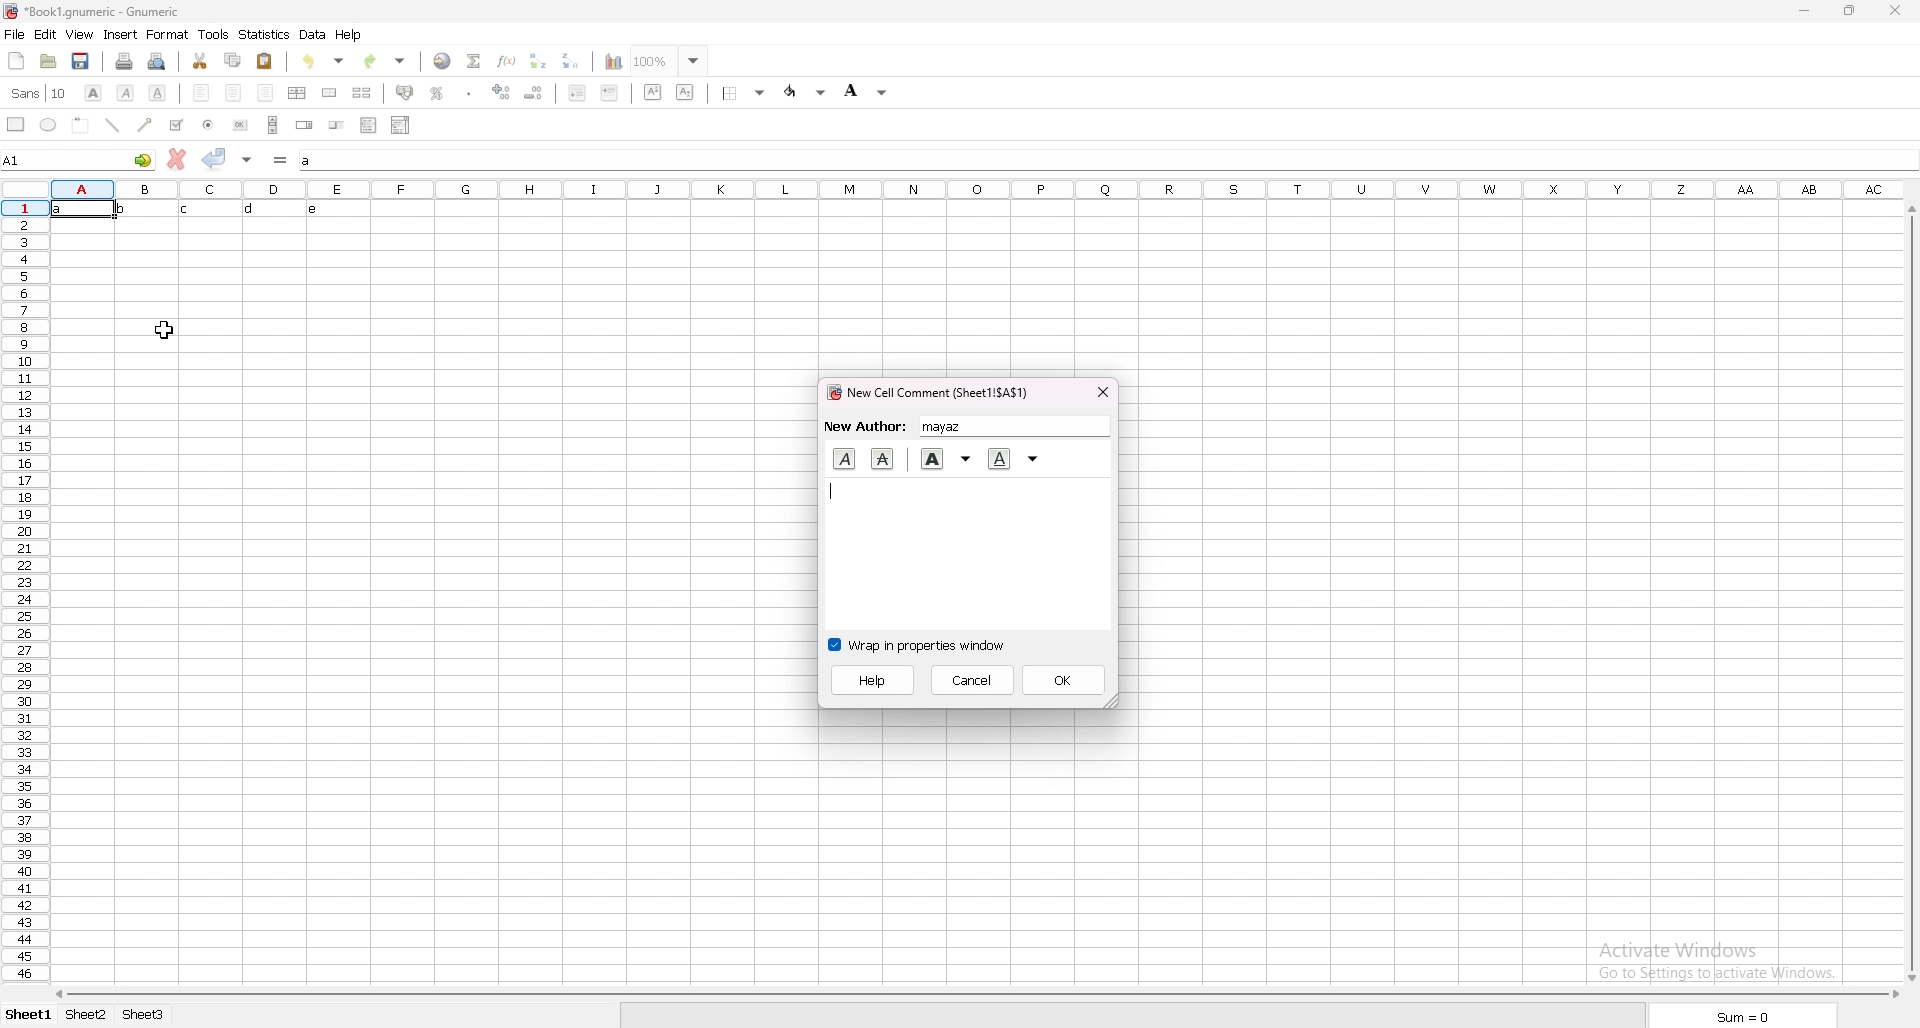  I want to click on scroll bar, so click(1910, 596).